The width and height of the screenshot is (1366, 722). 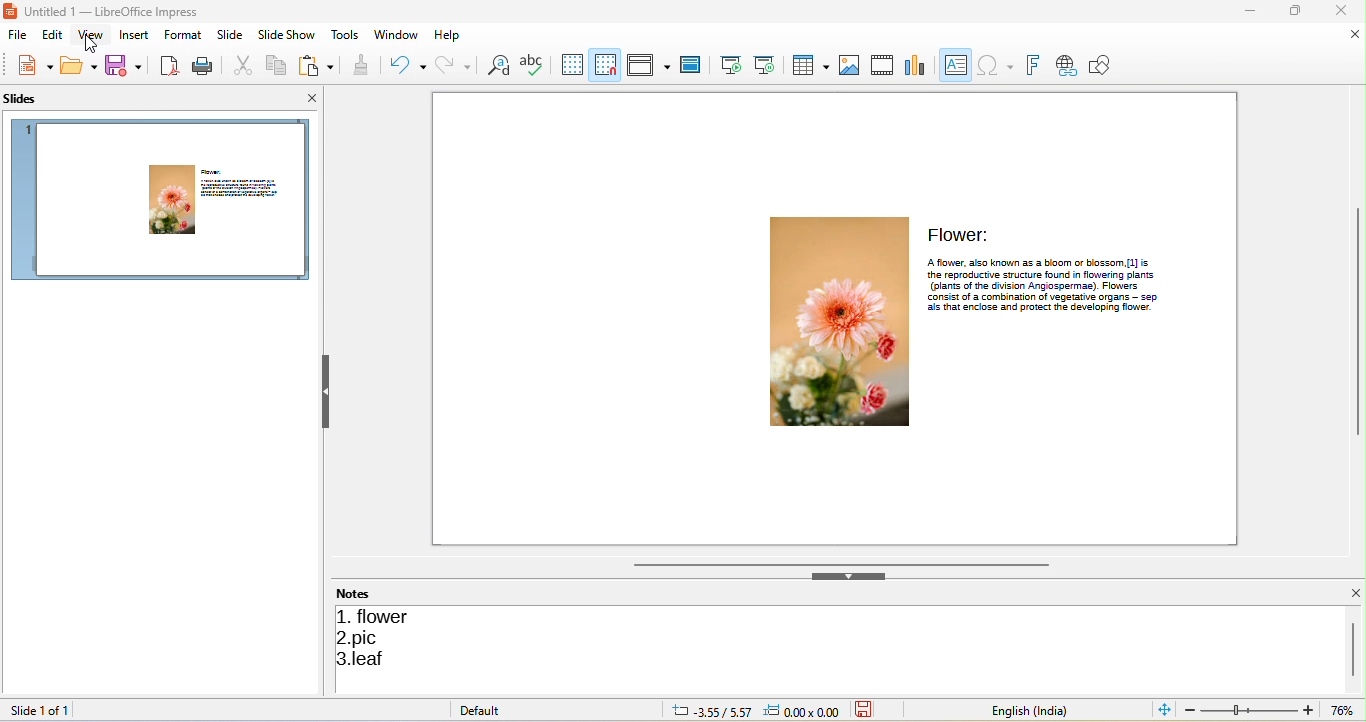 What do you see at coordinates (692, 65) in the screenshot?
I see `master slide` at bounding box center [692, 65].